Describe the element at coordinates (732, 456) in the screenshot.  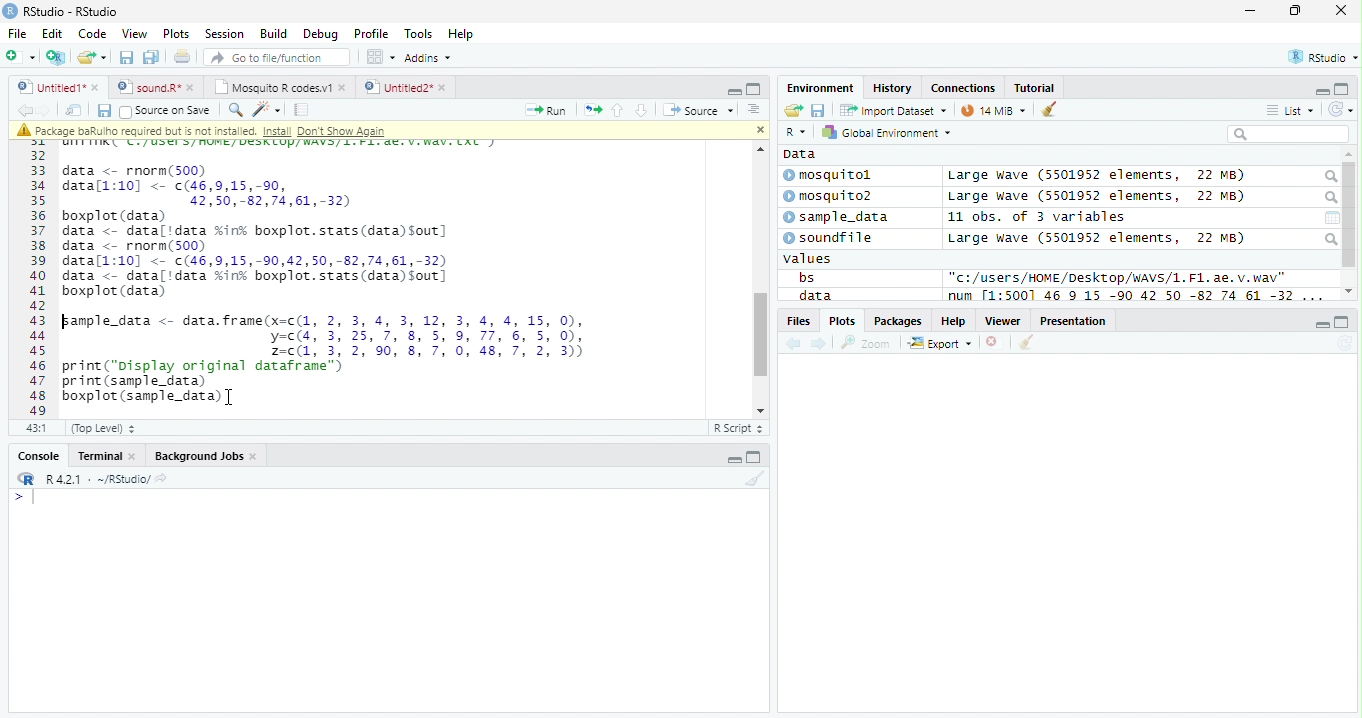
I see `minimize` at that location.